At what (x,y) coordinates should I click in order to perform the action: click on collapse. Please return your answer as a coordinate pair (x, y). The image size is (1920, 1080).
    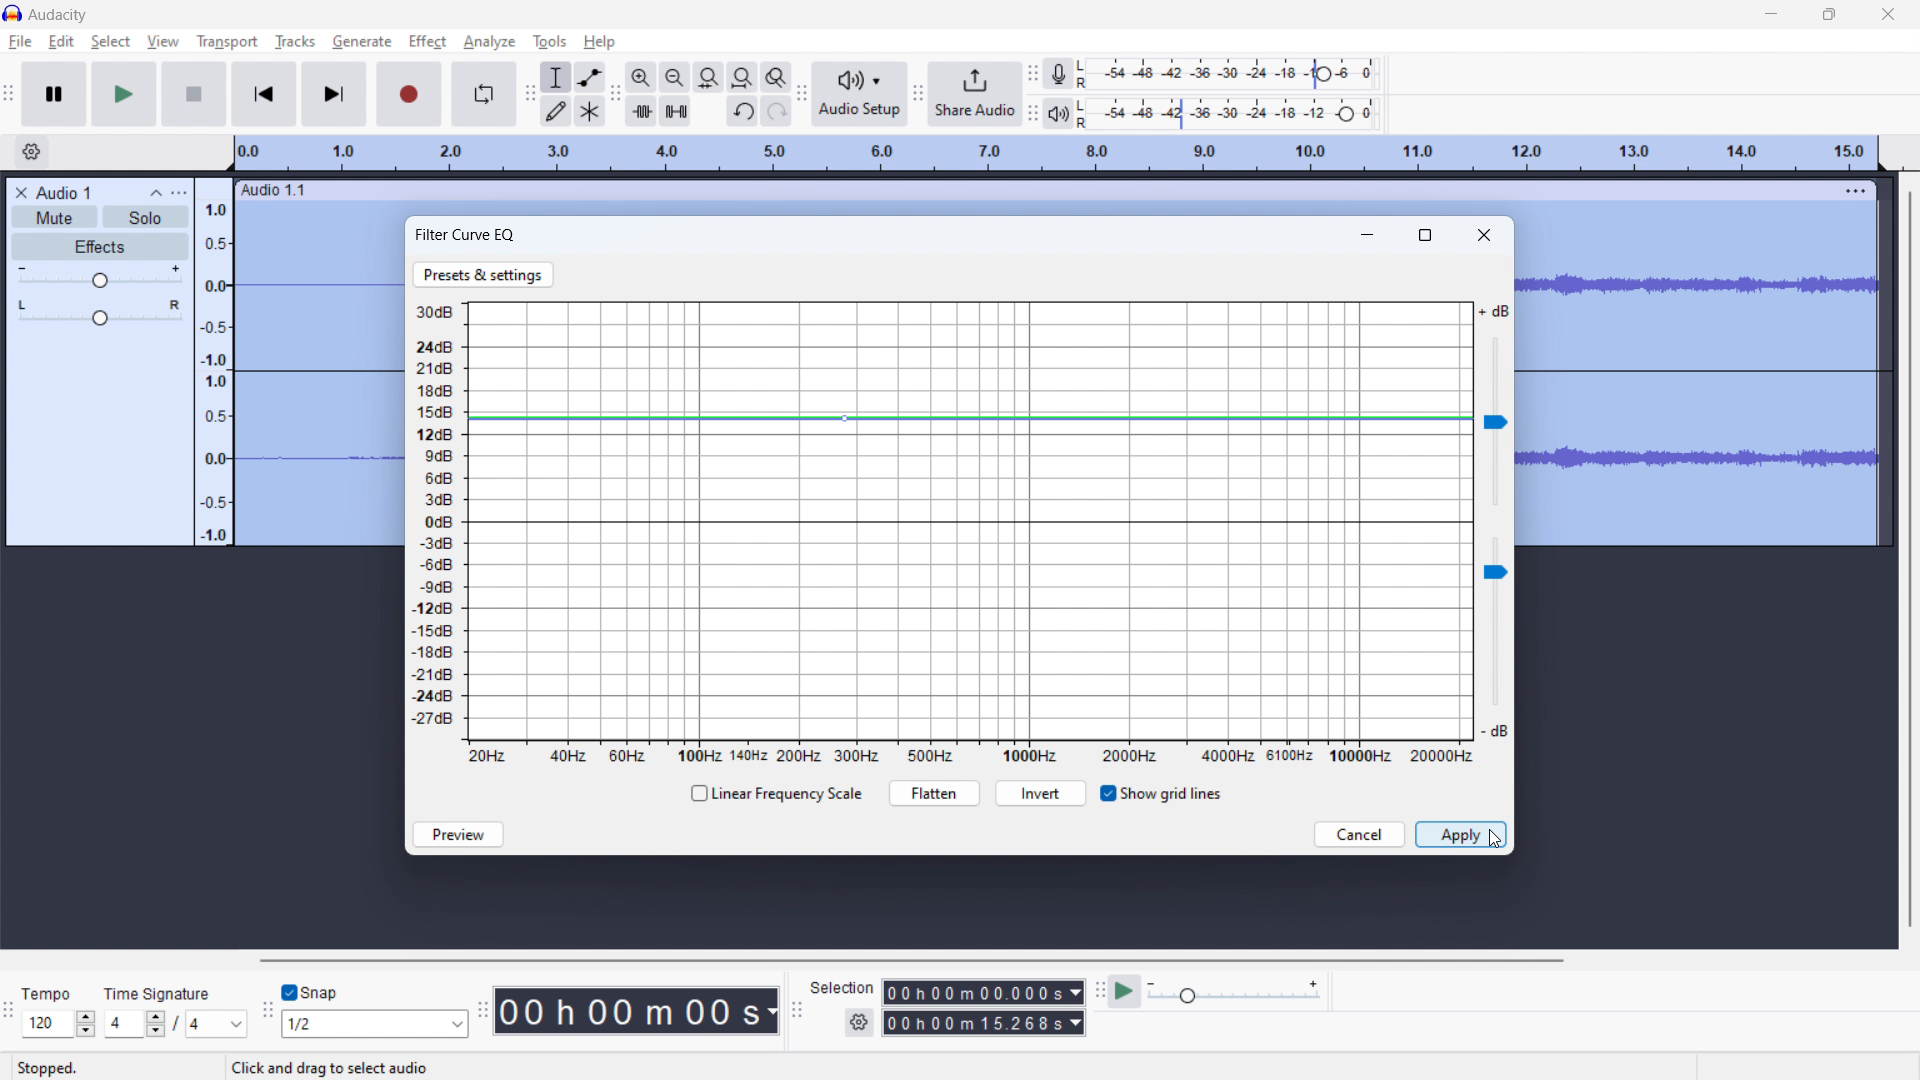
    Looking at the image, I should click on (157, 194).